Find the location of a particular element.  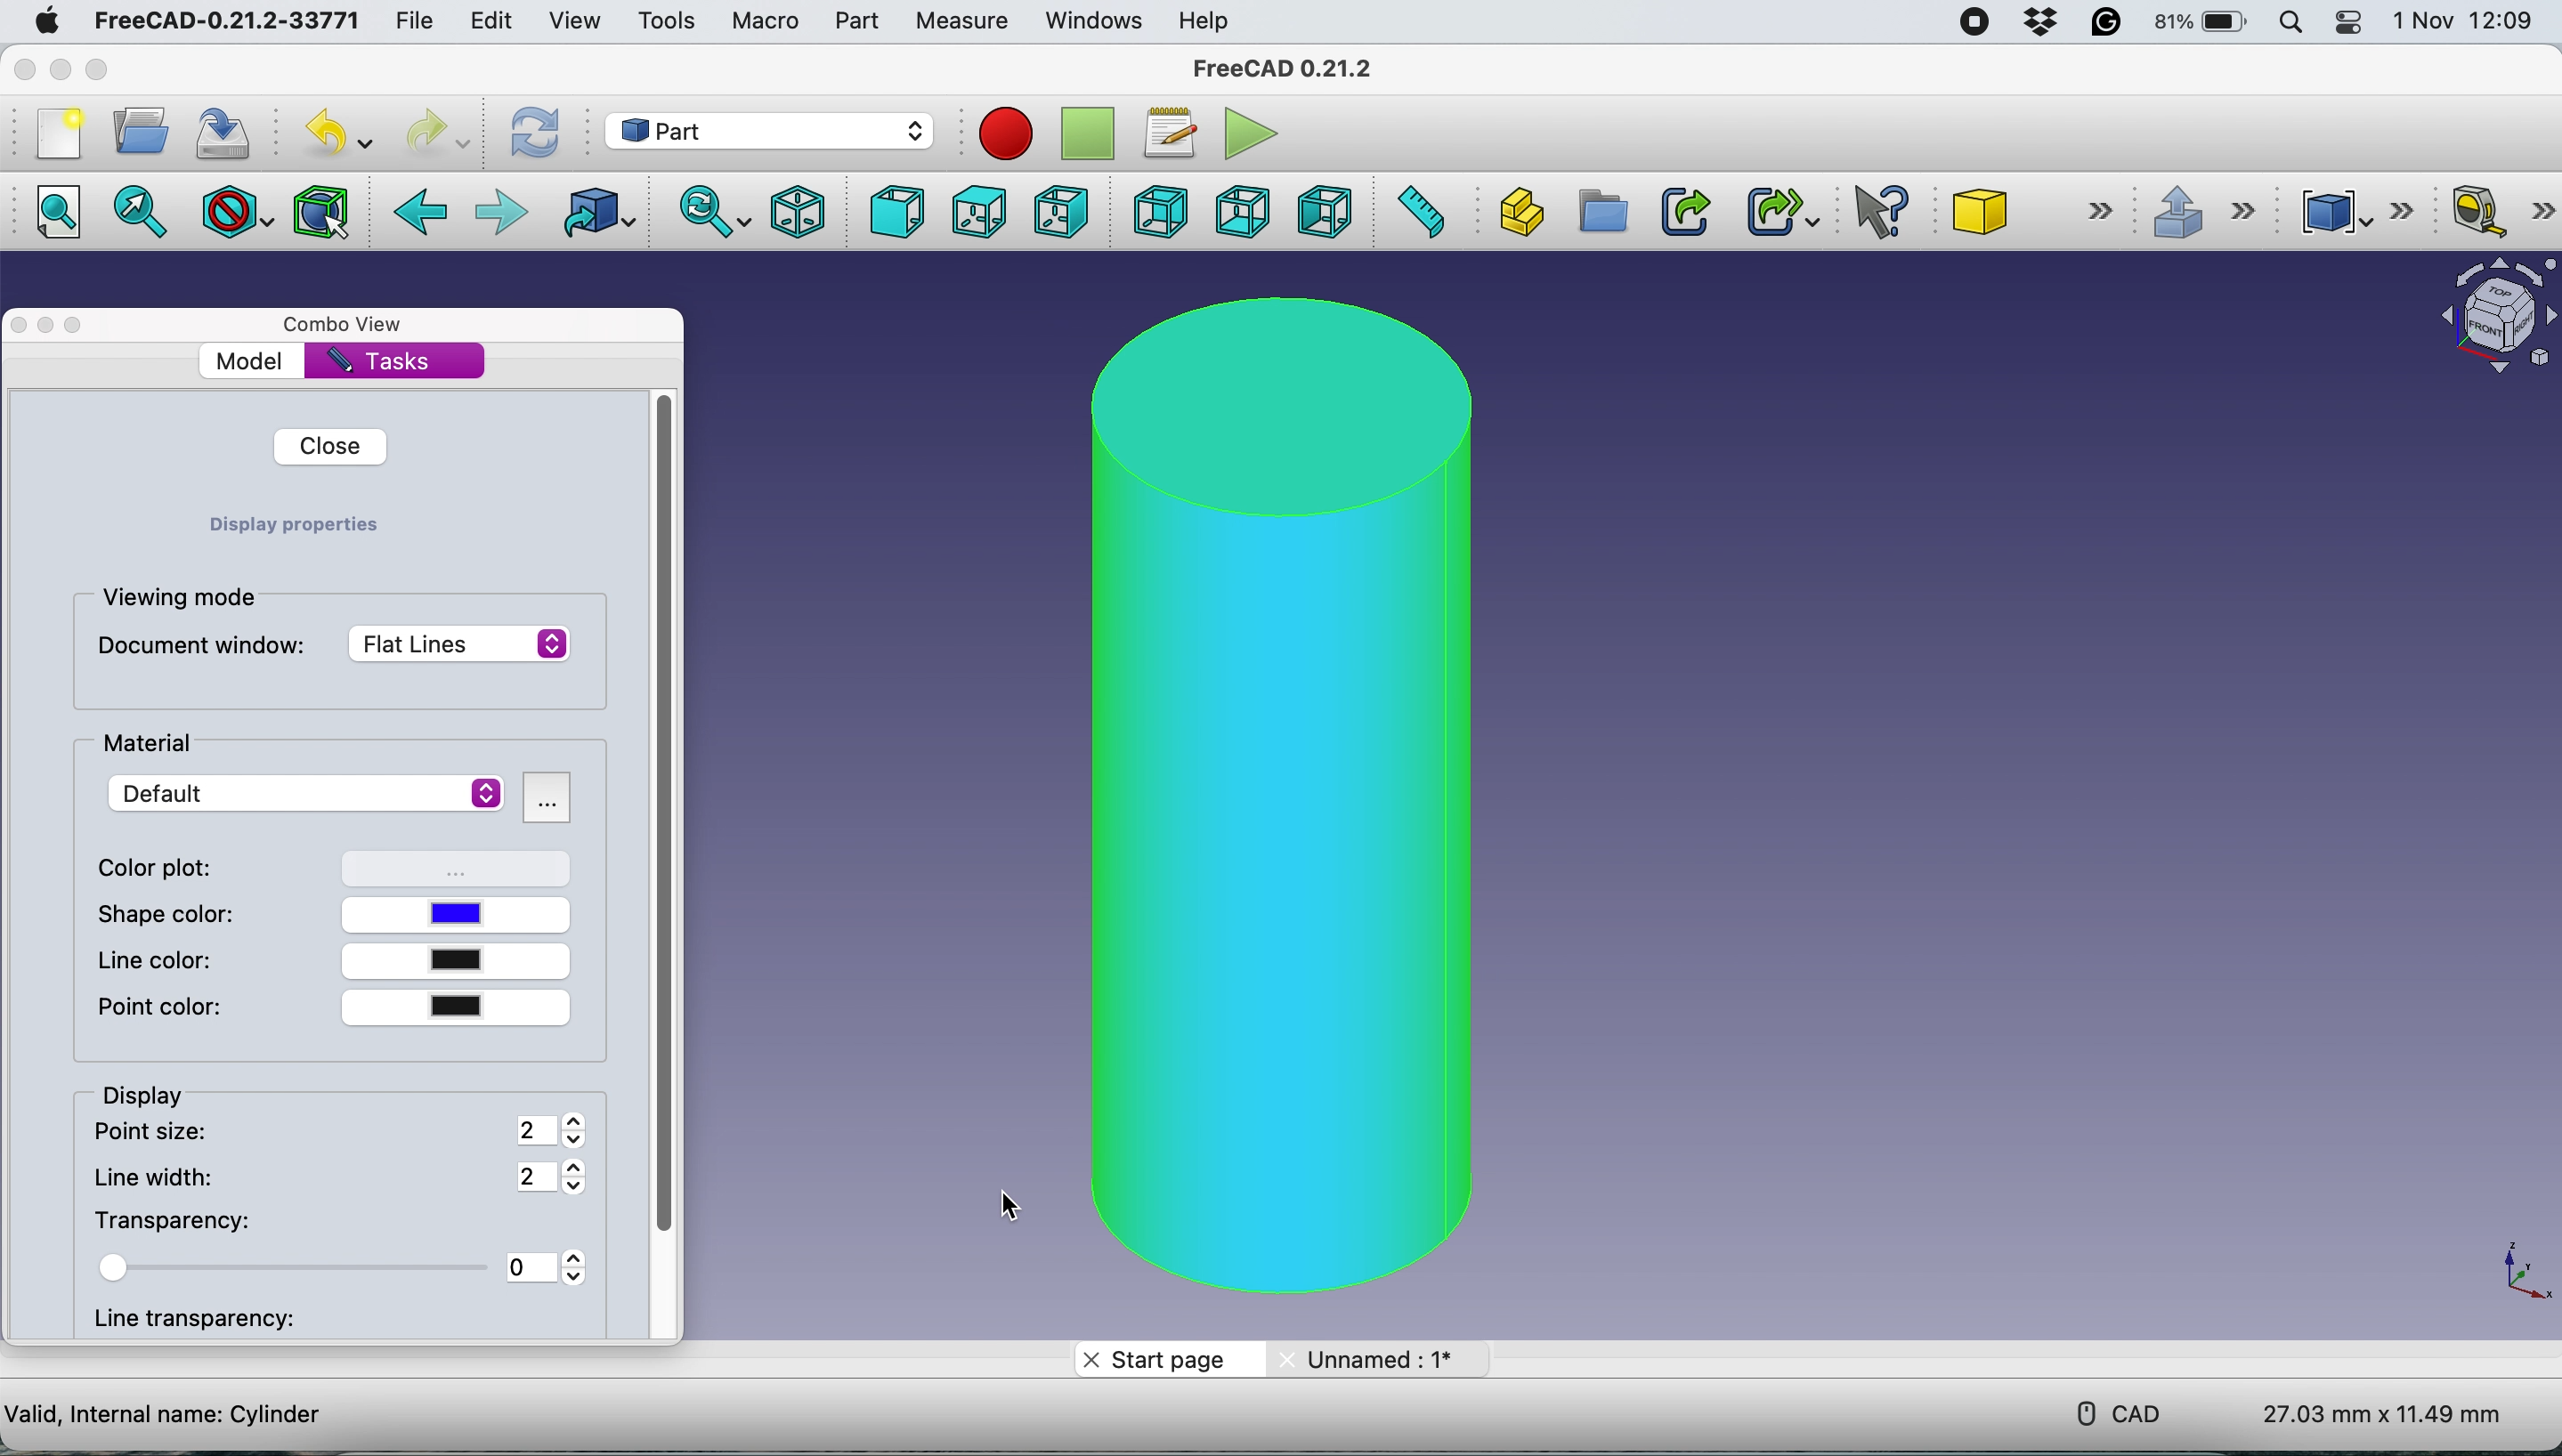

rear is located at coordinates (1155, 214).